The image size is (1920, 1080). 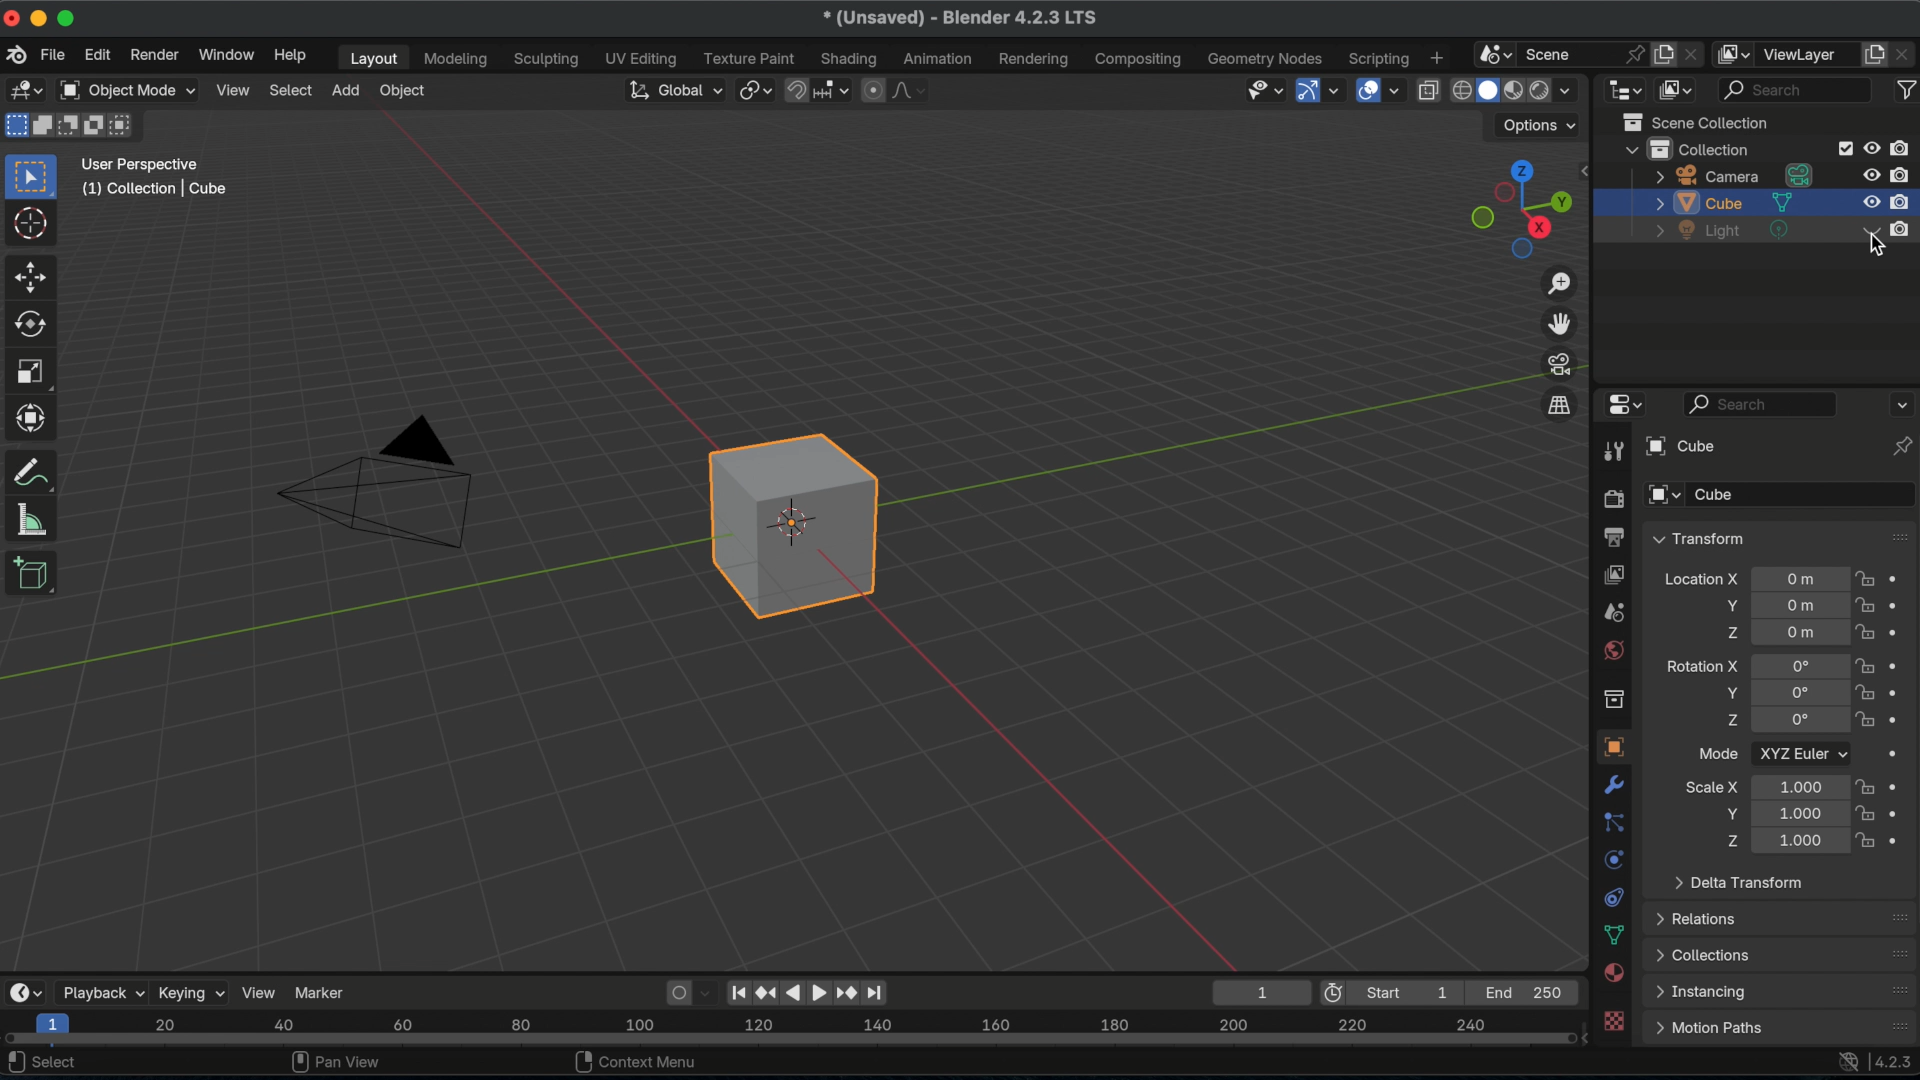 I want to click on location of object, so click(x=1803, y=579).